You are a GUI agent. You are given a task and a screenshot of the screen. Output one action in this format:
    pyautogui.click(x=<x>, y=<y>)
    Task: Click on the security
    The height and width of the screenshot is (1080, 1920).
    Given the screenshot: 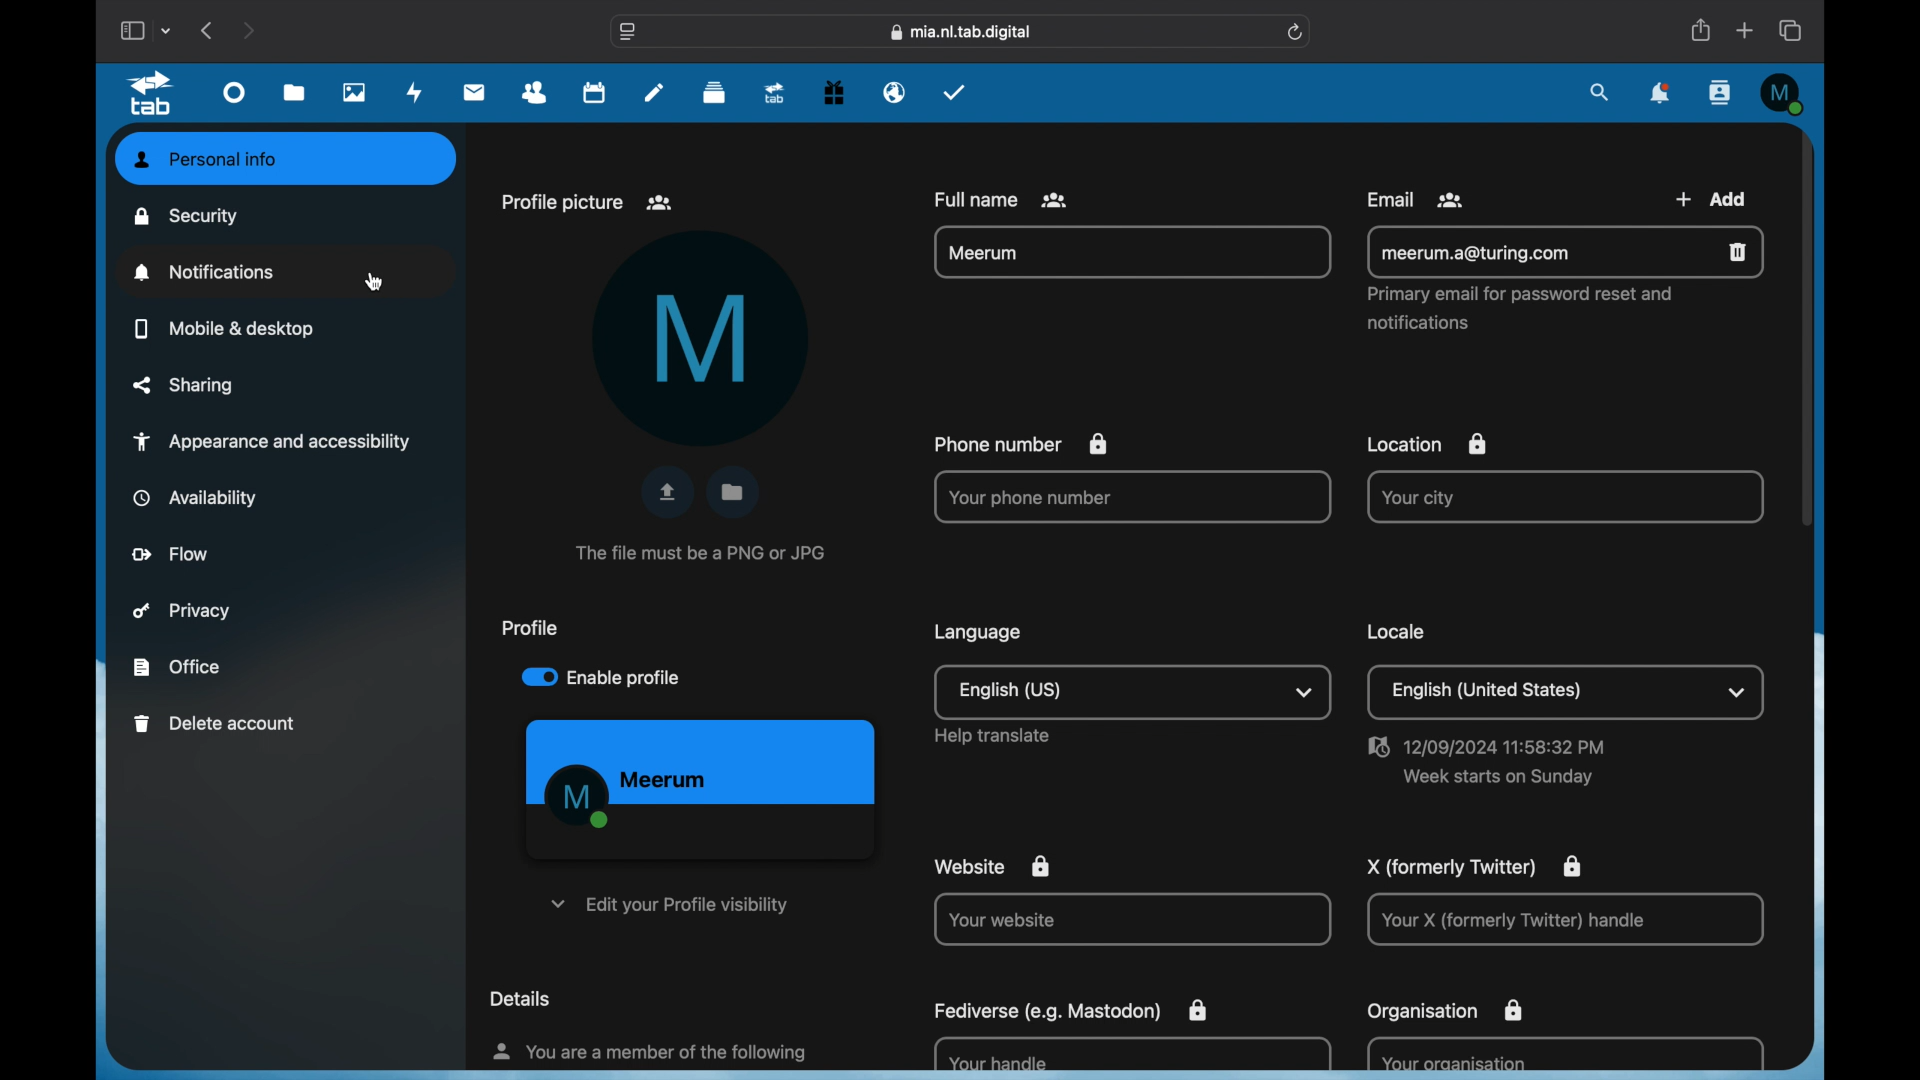 What is the action you would take?
    pyautogui.click(x=187, y=217)
    